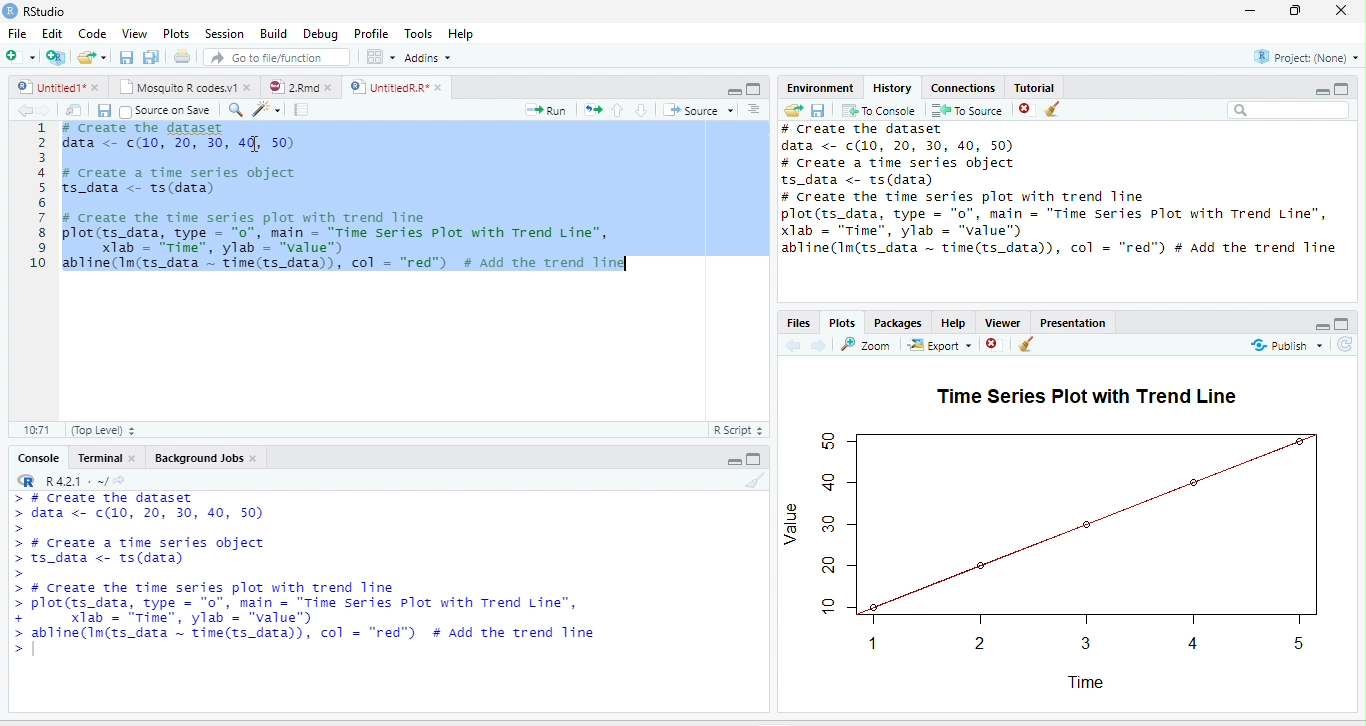 This screenshot has height=726, width=1366. What do you see at coordinates (49, 87) in the screenshot?
I see `Untitled1*` at bounding box center [49, 87].